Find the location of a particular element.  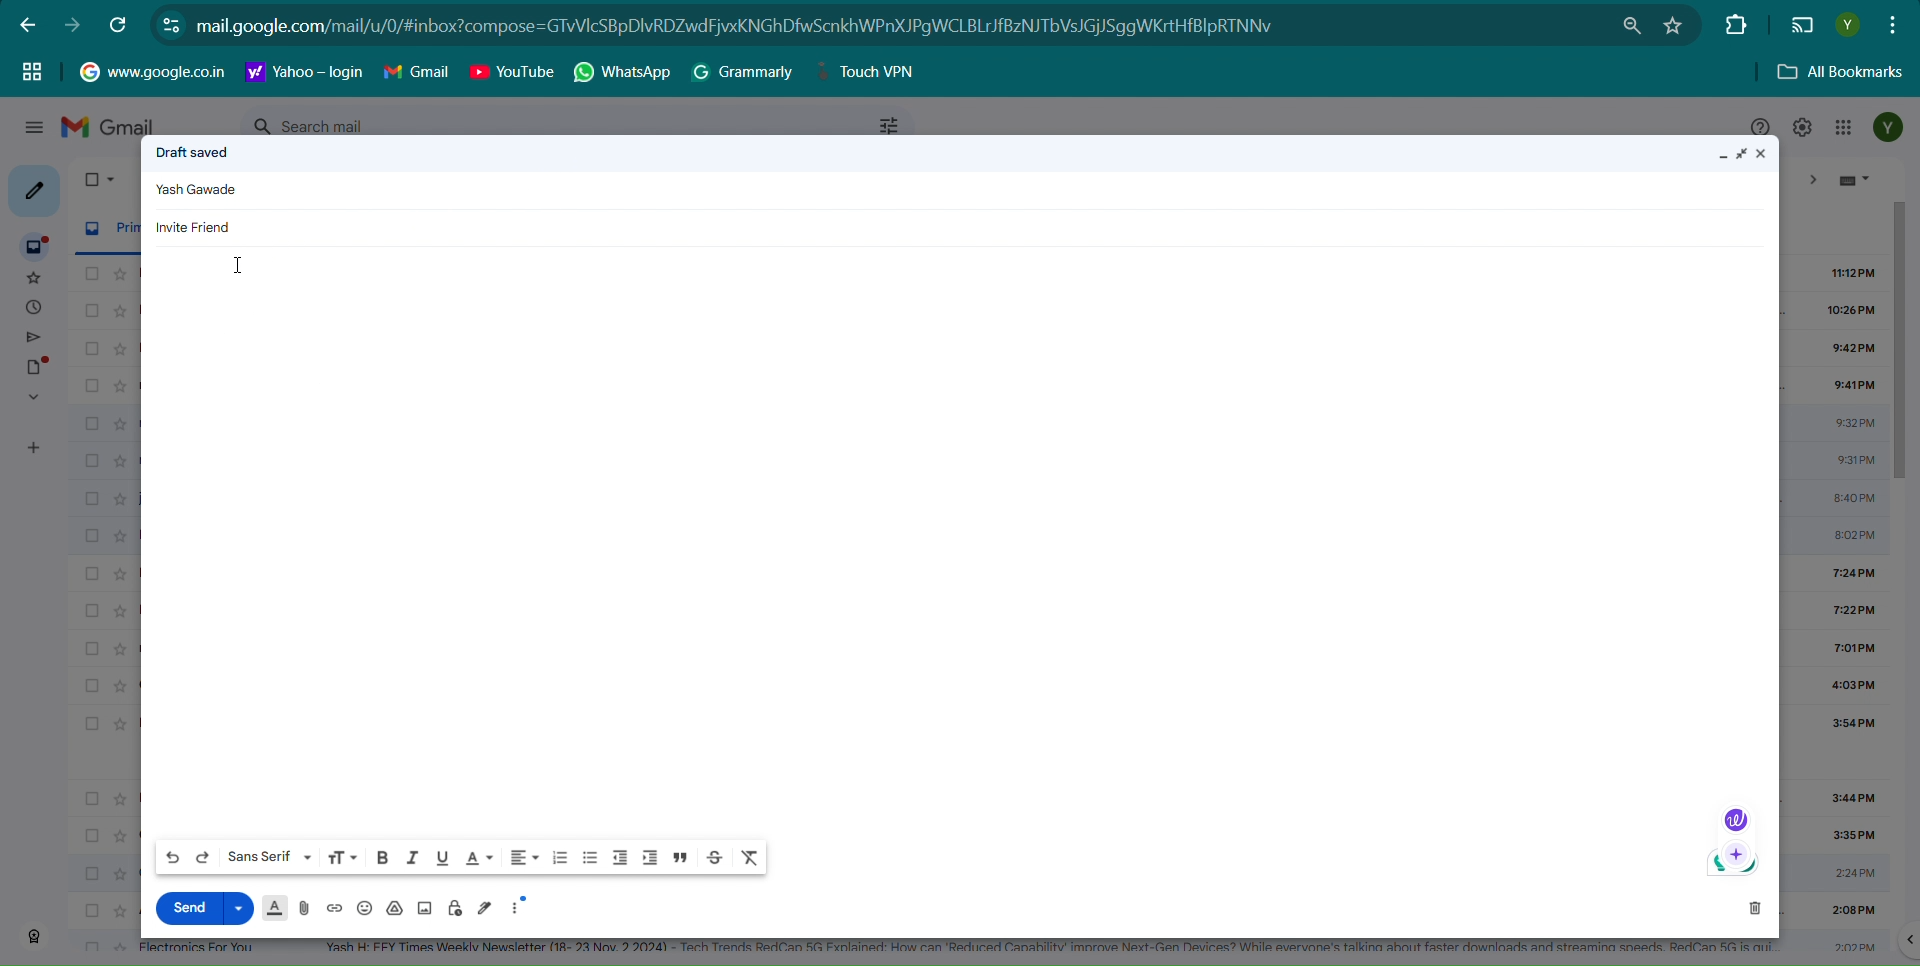

Toggle confidential mode is located at coordinates (456, 908).